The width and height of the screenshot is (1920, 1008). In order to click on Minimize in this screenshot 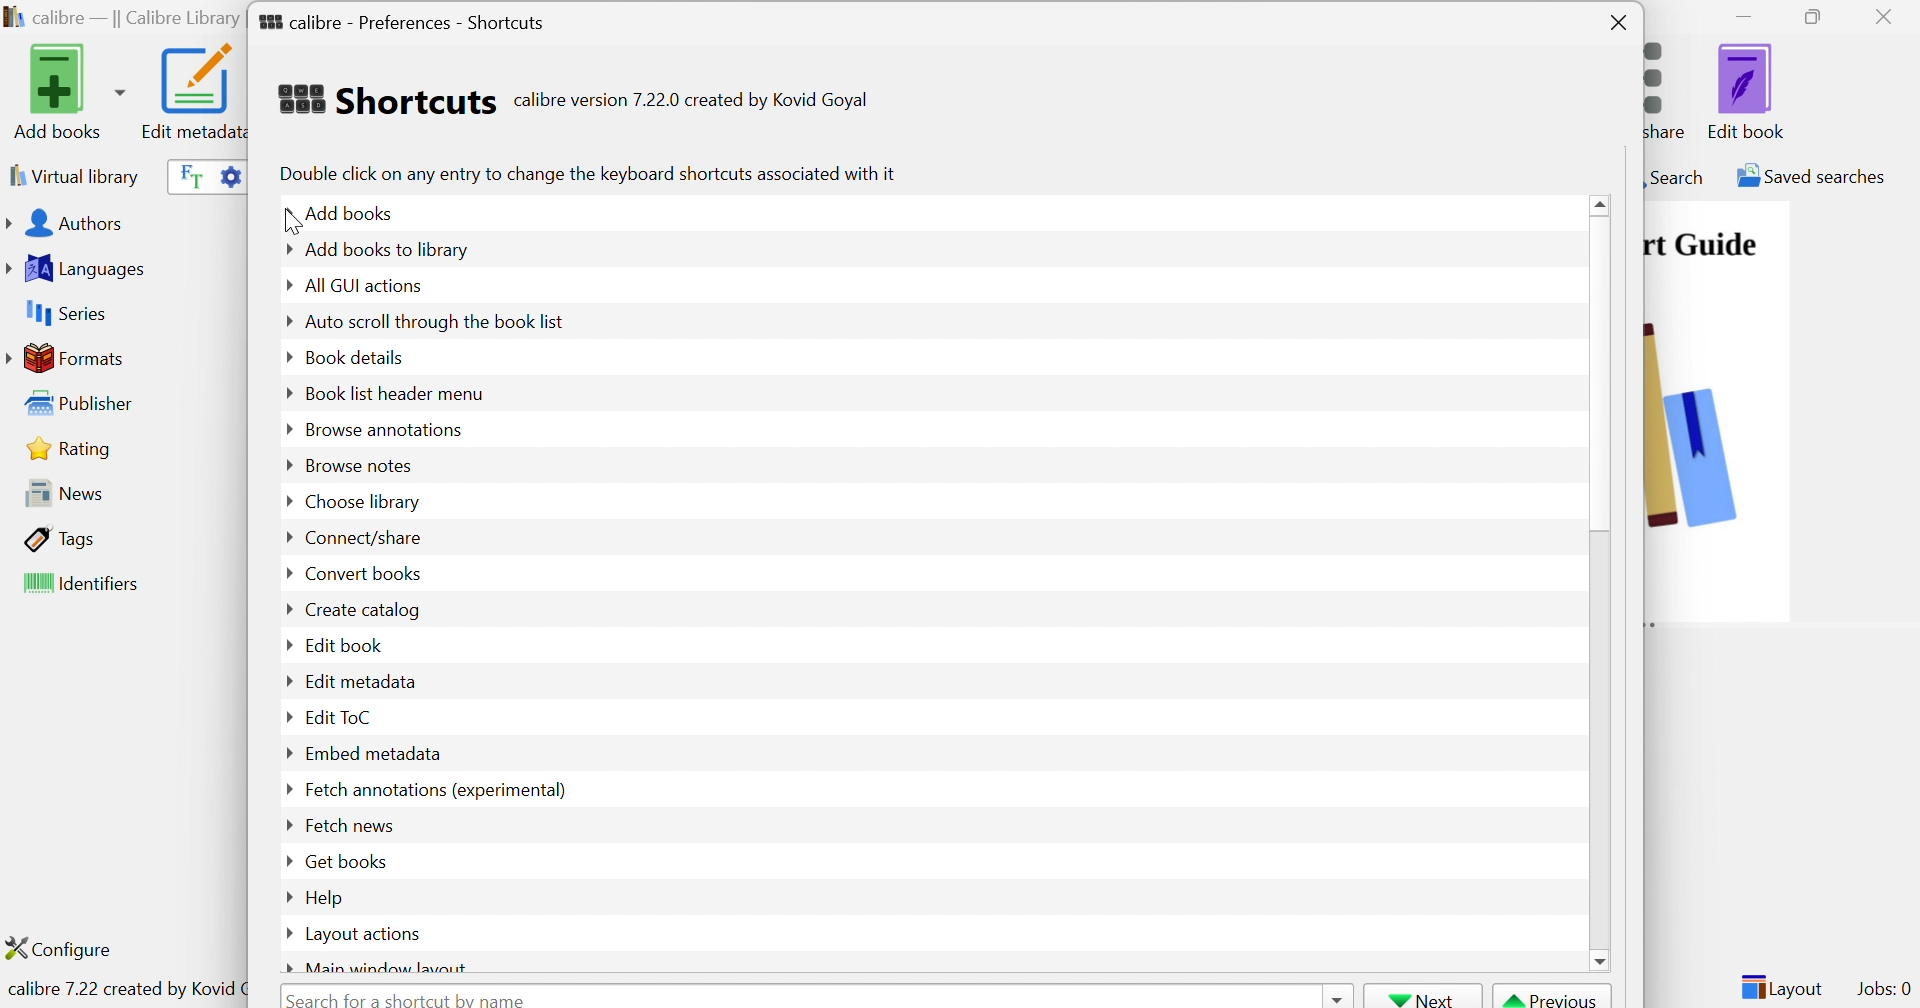, I will do `click(1744, 15)`.